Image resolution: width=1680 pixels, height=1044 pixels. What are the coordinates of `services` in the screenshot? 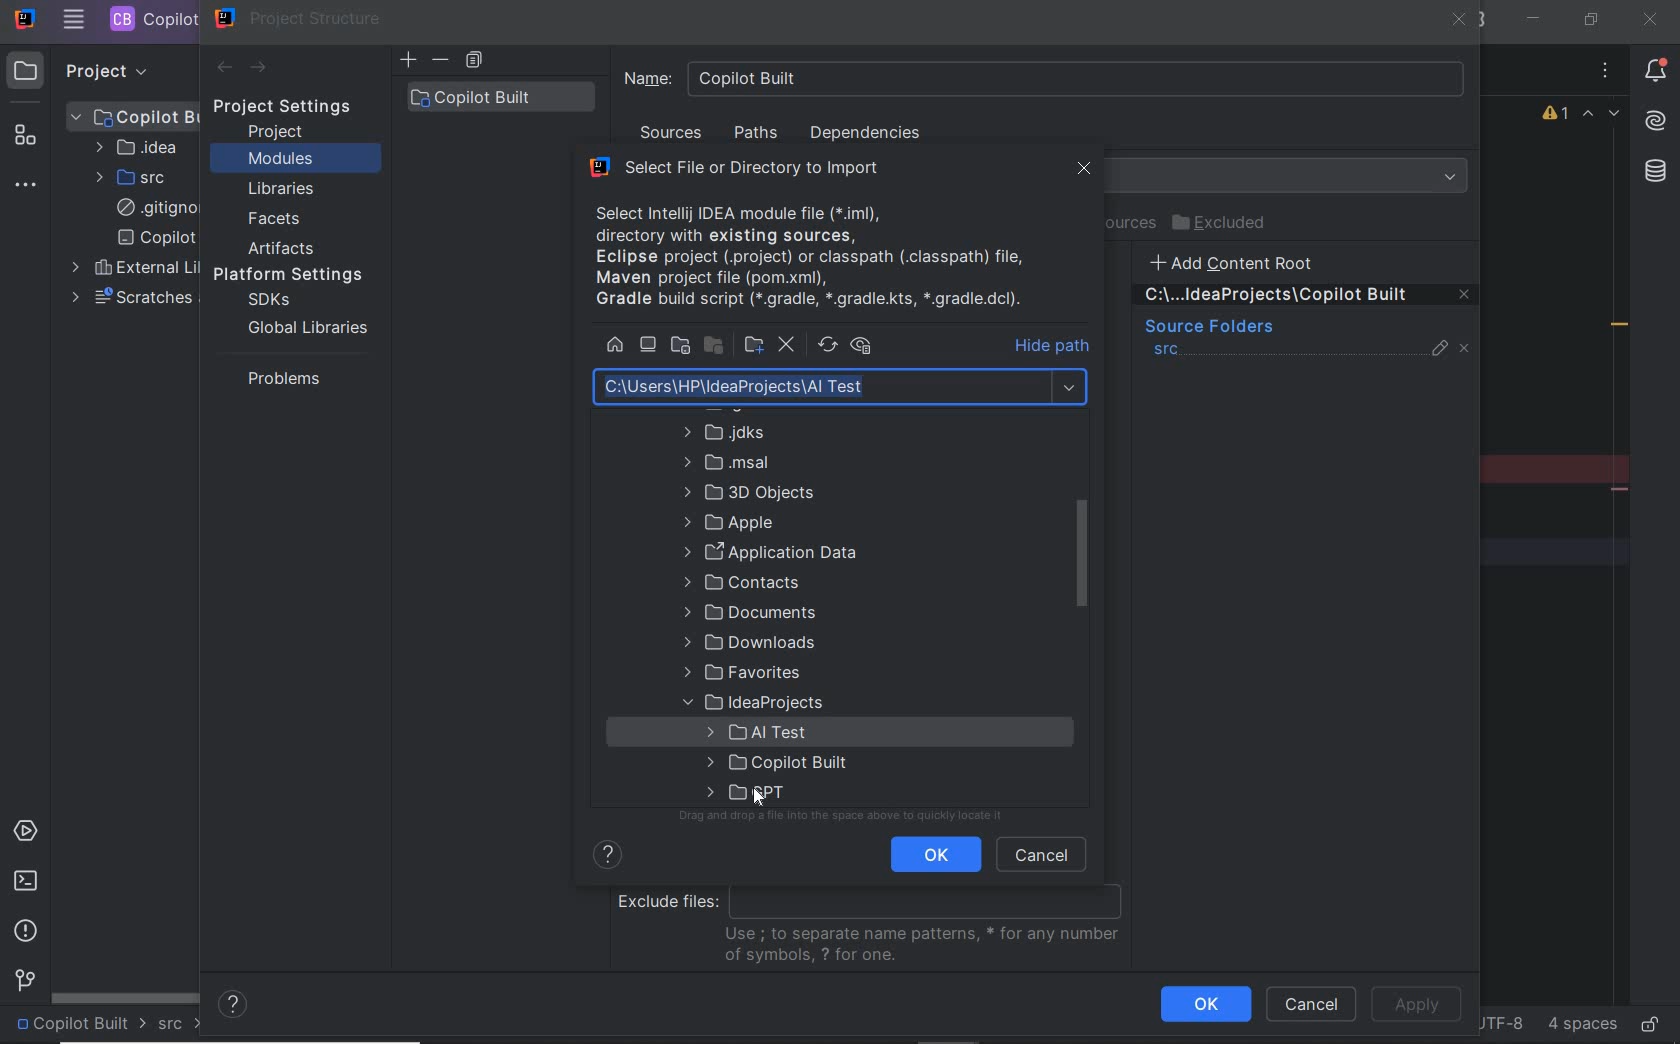 It's located at (28, 833).